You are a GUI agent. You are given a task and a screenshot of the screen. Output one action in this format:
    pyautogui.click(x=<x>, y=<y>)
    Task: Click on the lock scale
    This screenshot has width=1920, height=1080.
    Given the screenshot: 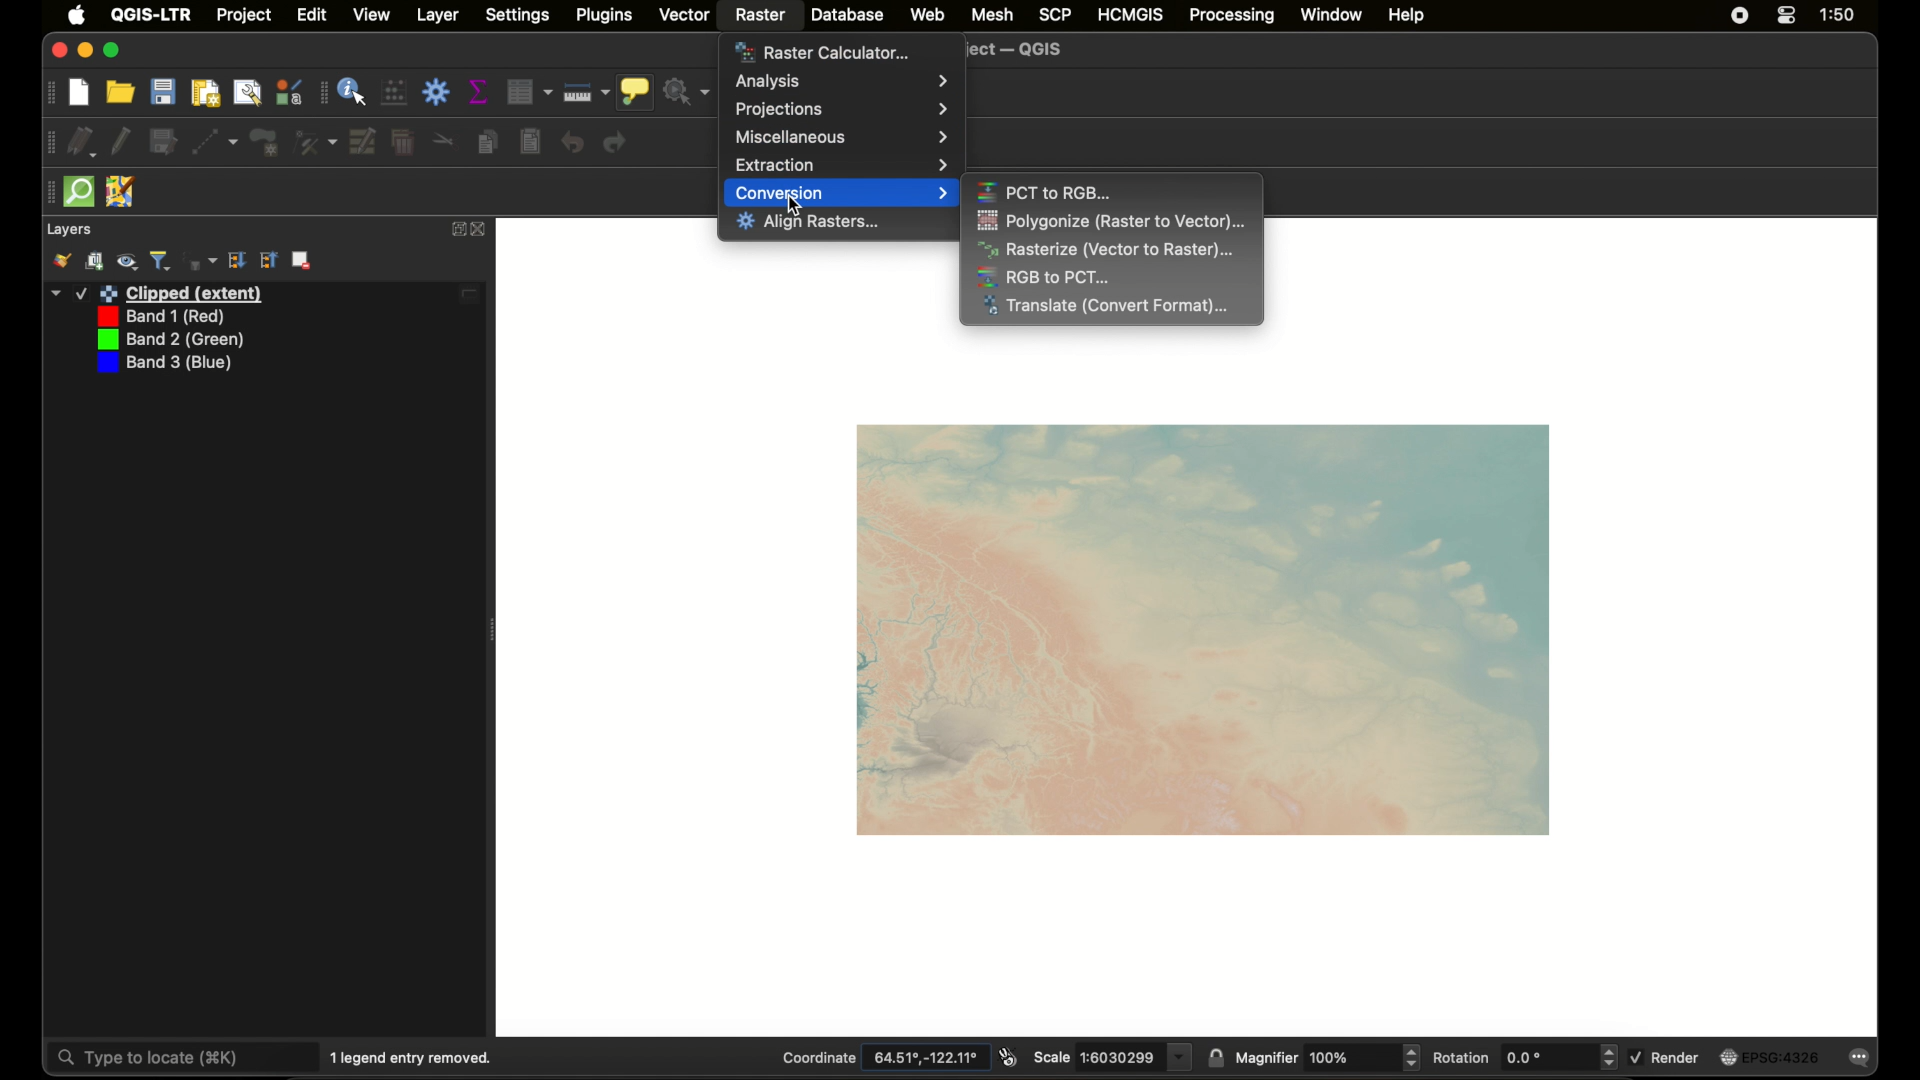 What is the action you would take?
    pyautogui.click(x=1215, y=1060)
    